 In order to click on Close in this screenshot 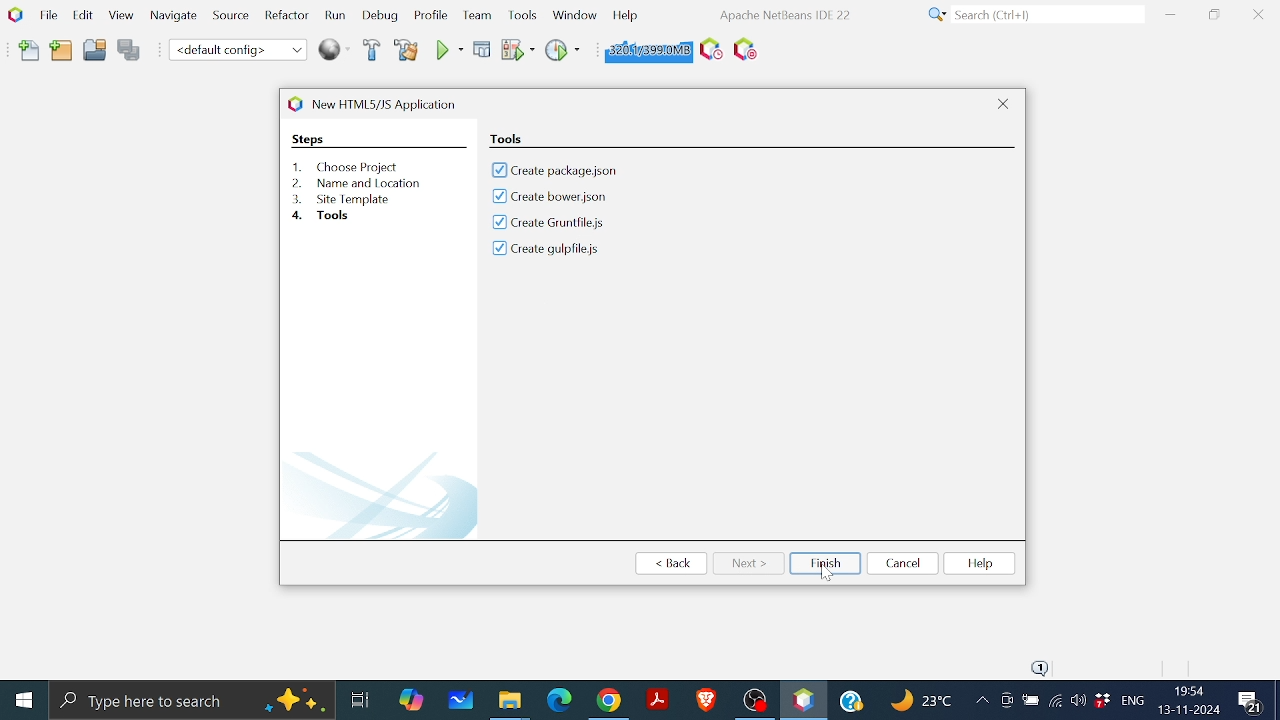, I will do `click(1258, 15)`.